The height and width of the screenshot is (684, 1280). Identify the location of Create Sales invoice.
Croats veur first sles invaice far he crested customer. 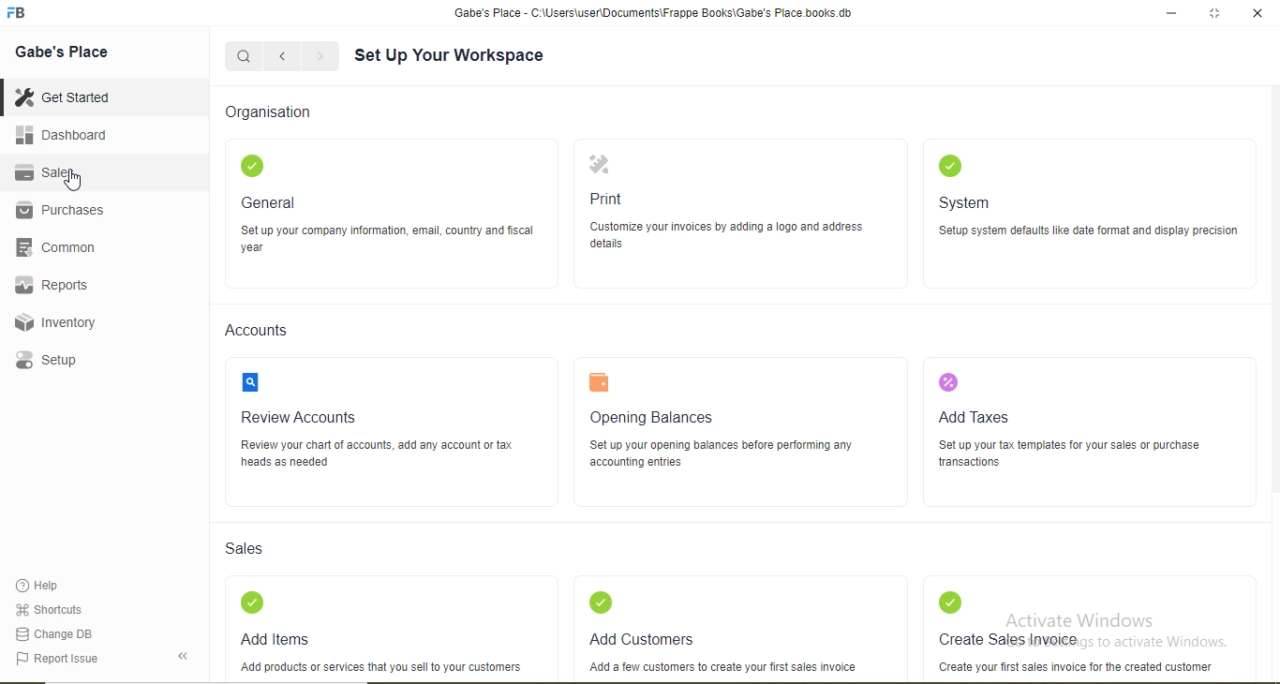
(1077, 652).